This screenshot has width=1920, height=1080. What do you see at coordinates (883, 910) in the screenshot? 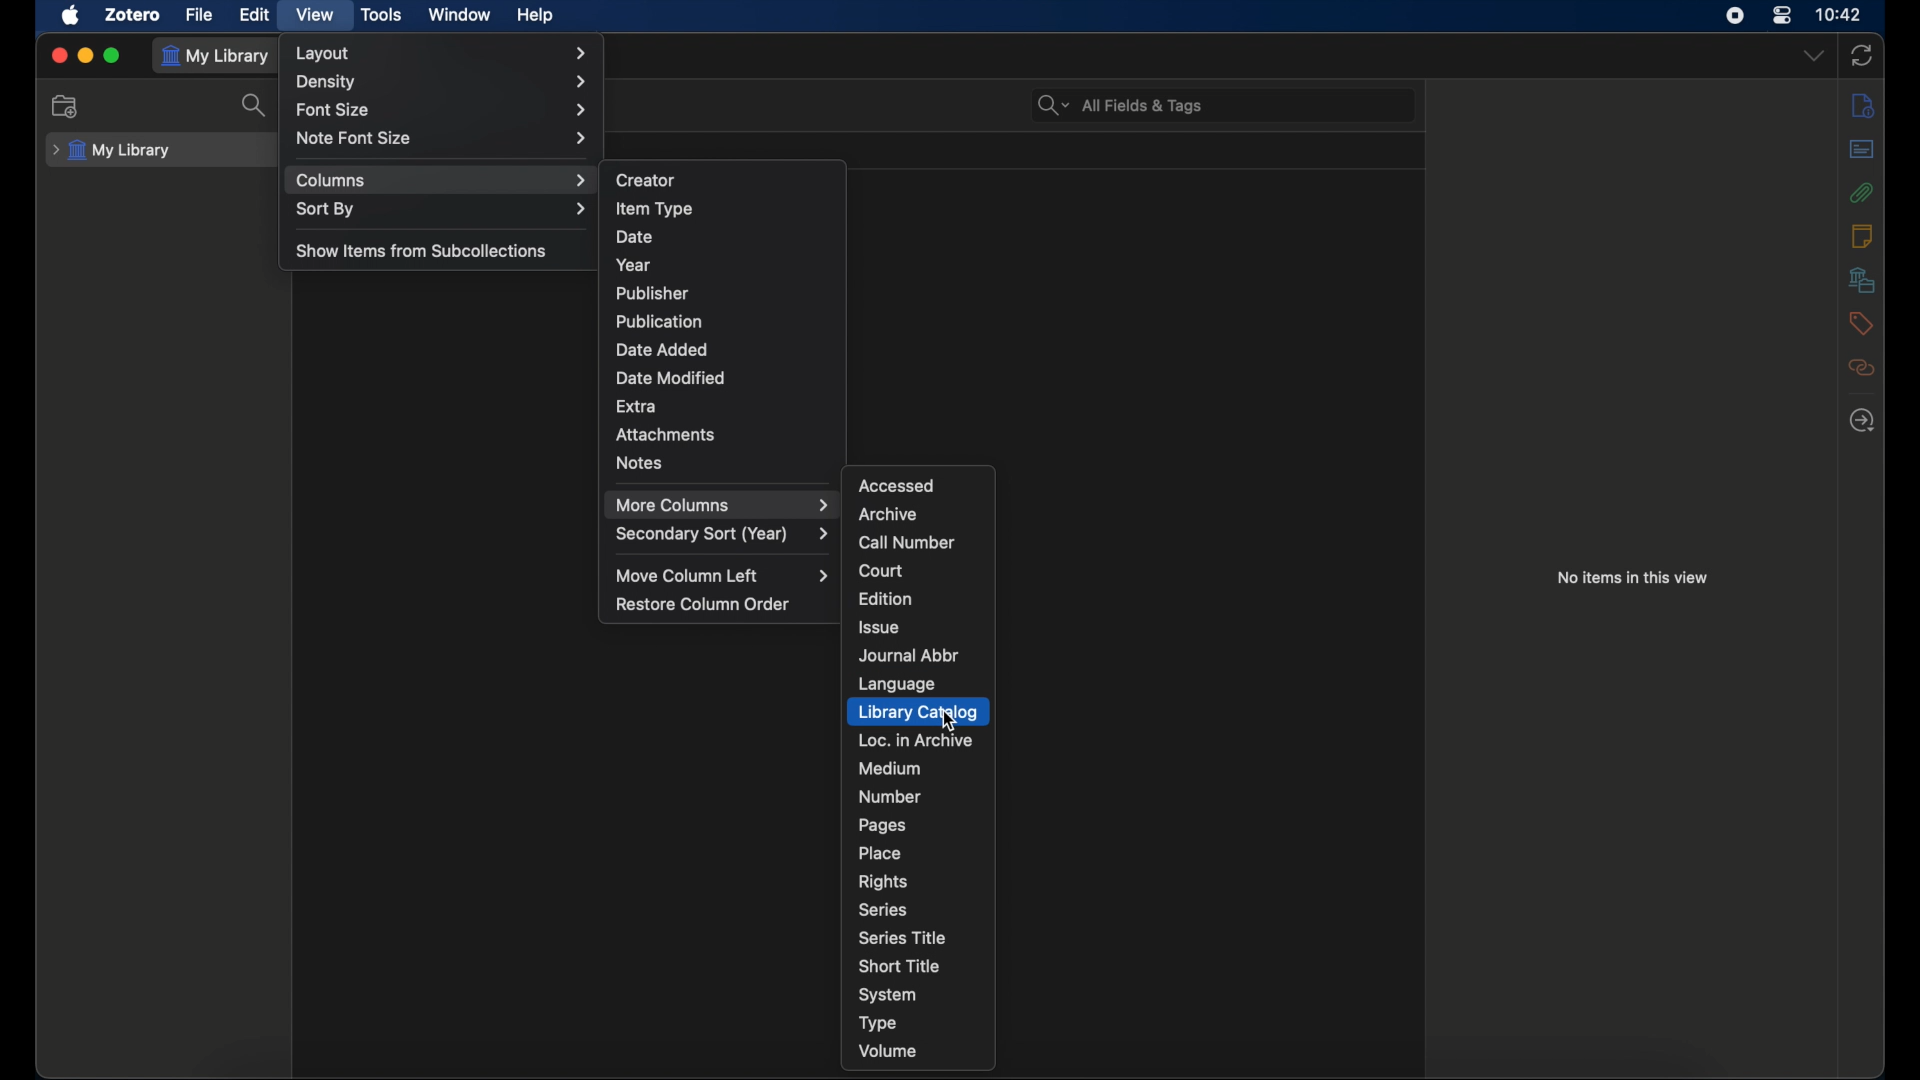
I see `series` at bounding box center [883, 910].